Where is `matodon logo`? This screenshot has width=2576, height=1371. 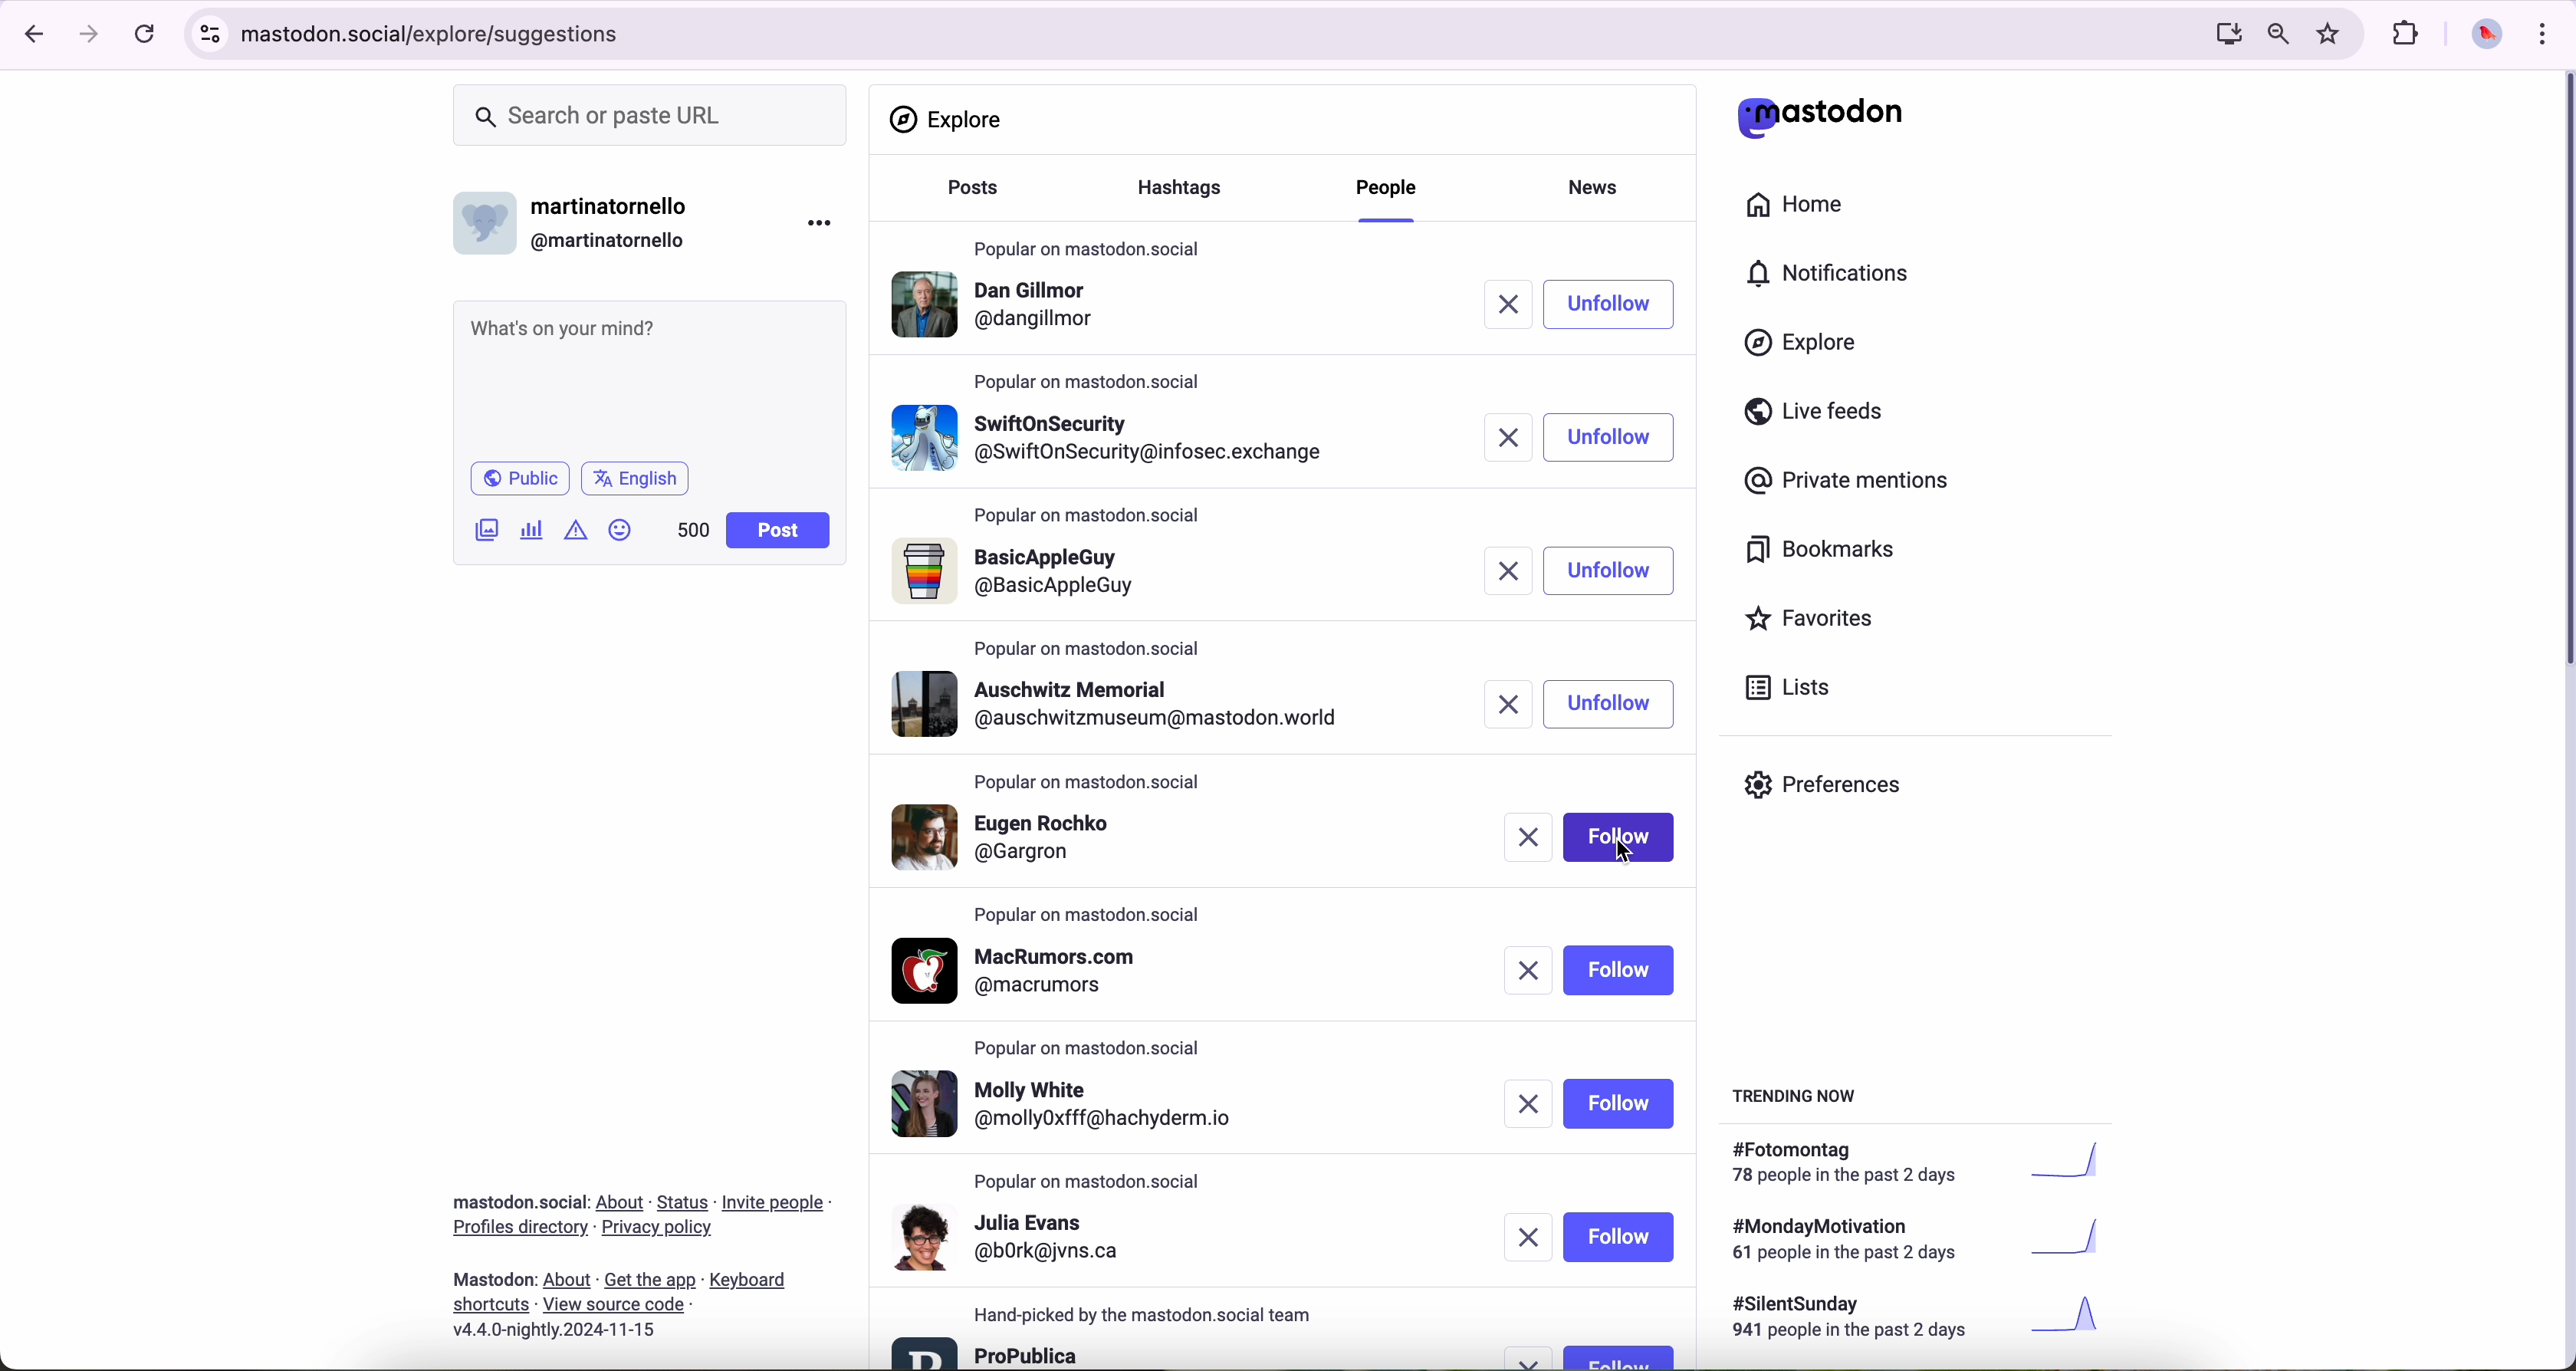
matodon logo is located at coordinates (1821, 117).